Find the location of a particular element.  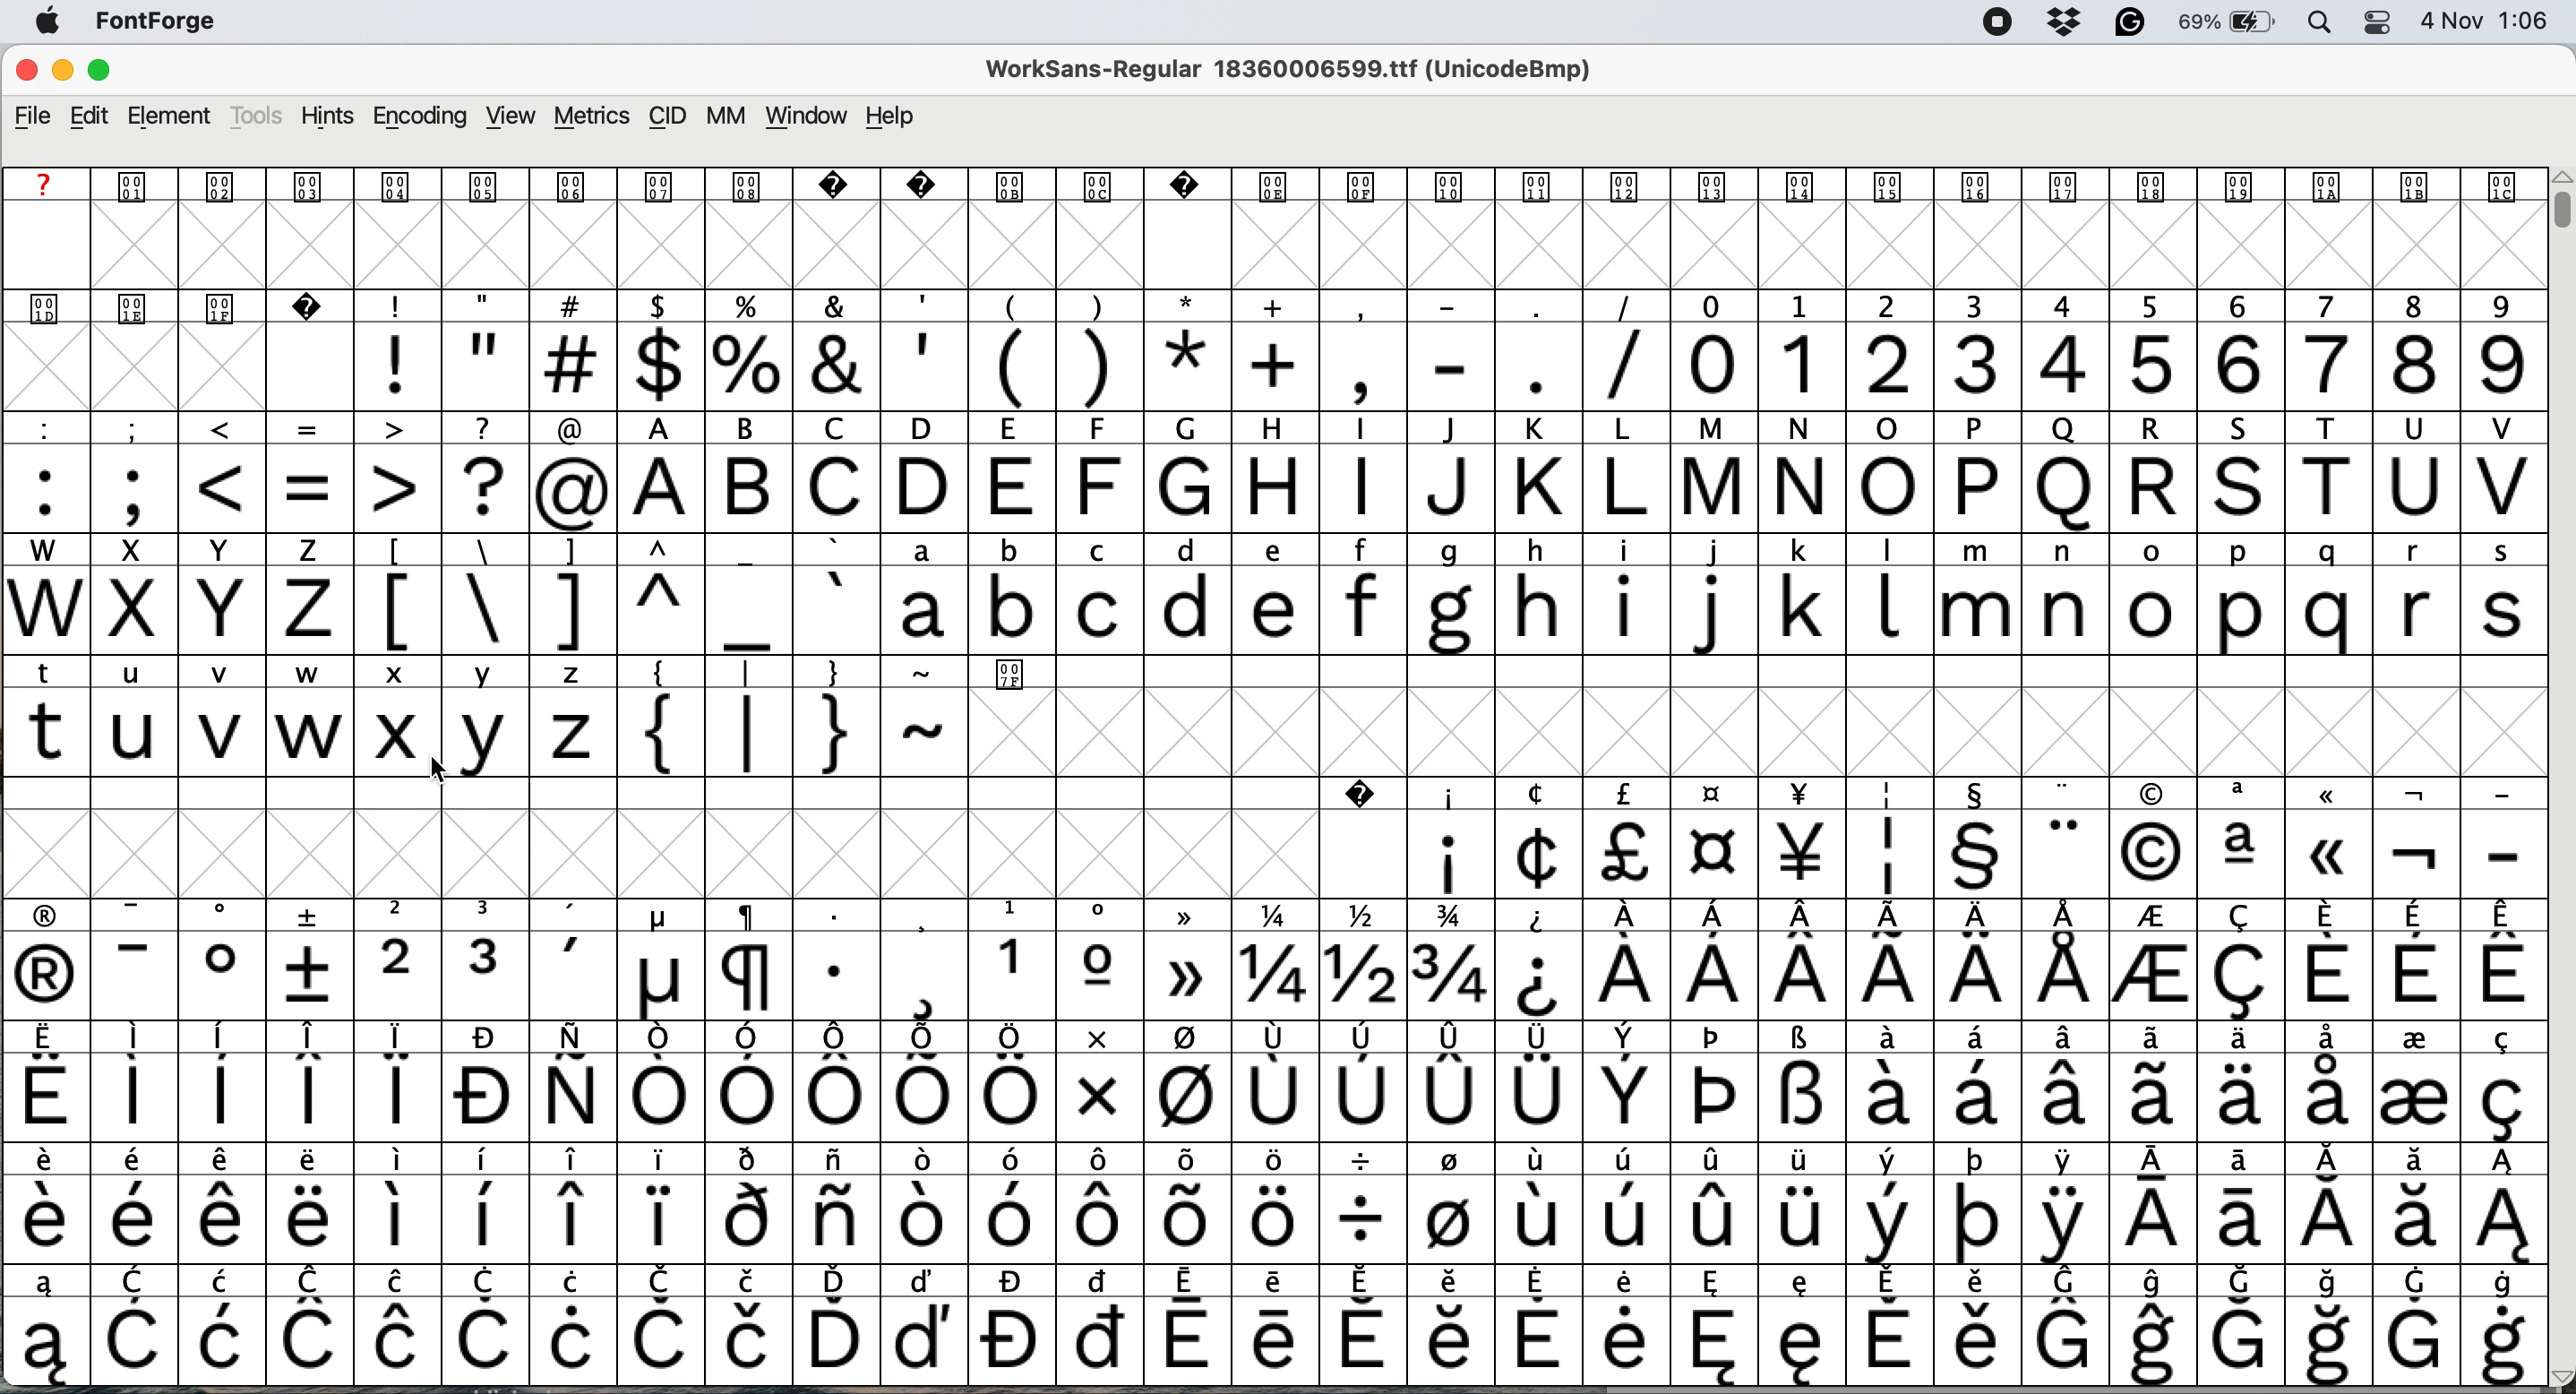

numbers is located at coordinates (2106, 363).